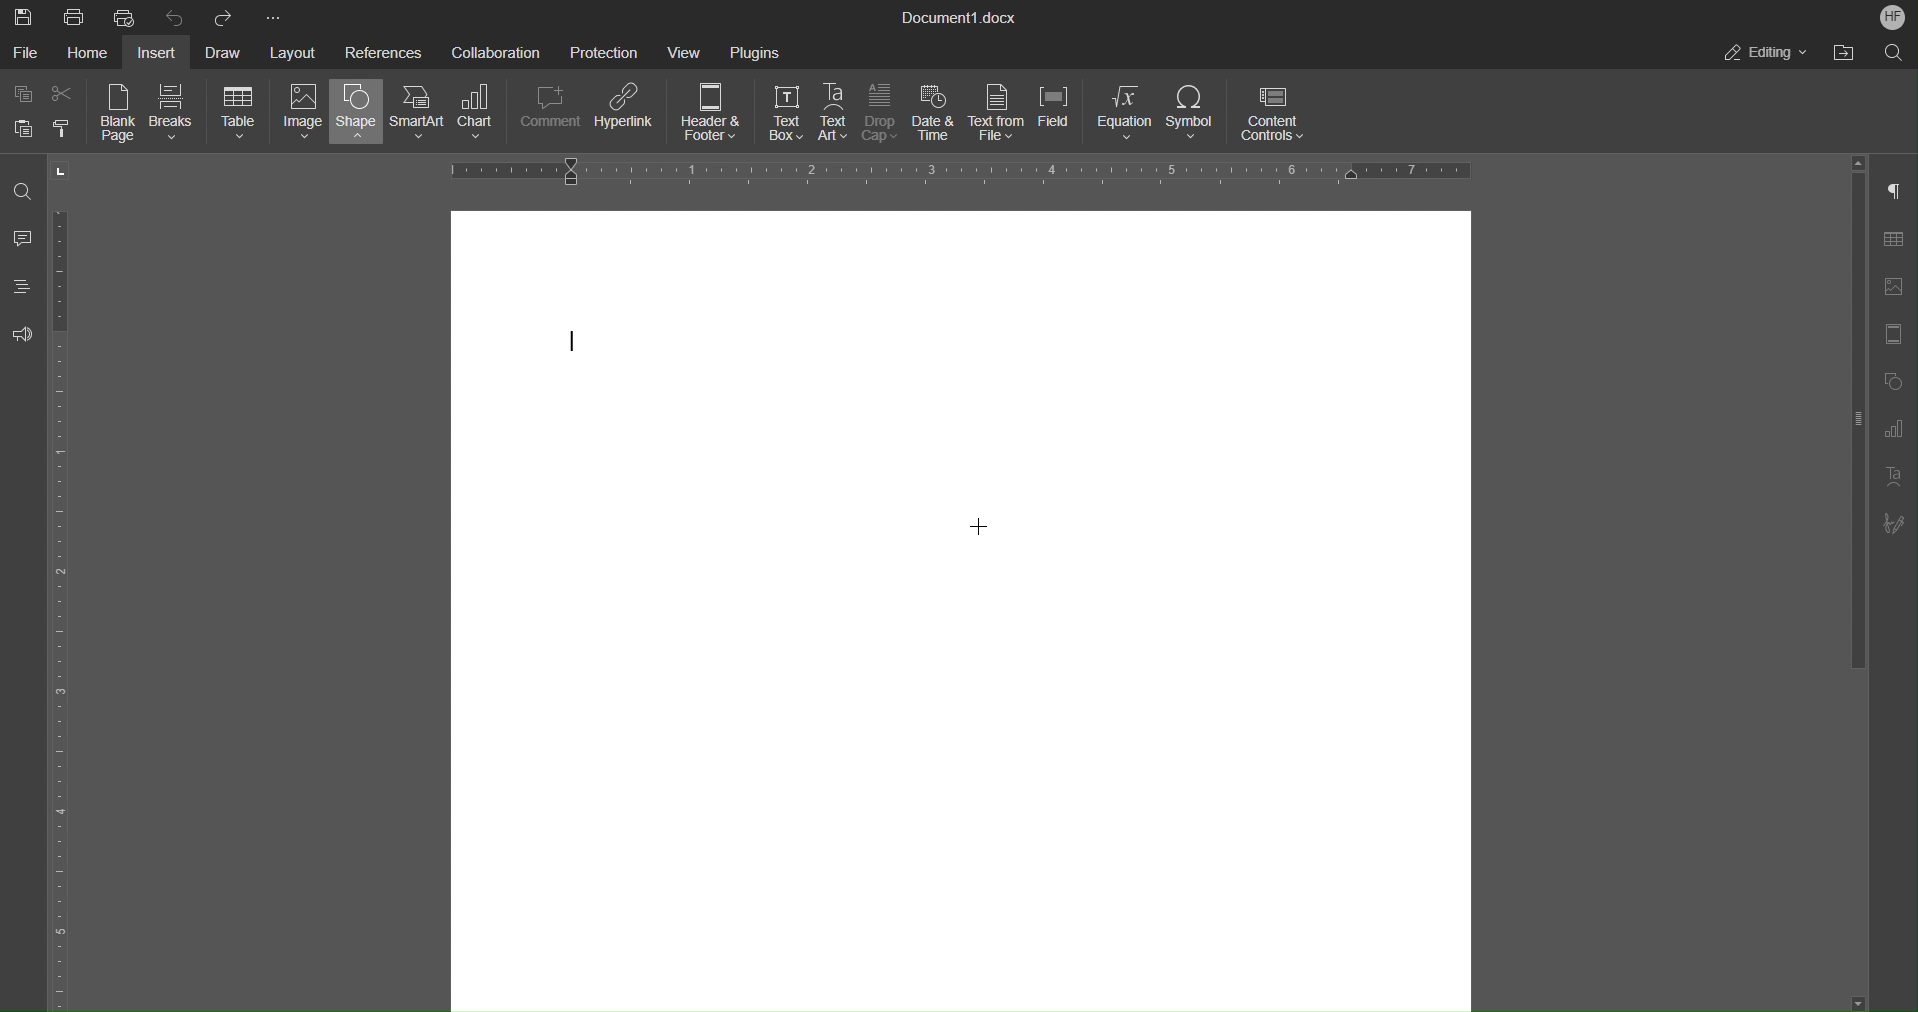 Image resolution: width=1918 pixels, height=1012 pixels. I want to click on Blank Page, so click(120, 115).